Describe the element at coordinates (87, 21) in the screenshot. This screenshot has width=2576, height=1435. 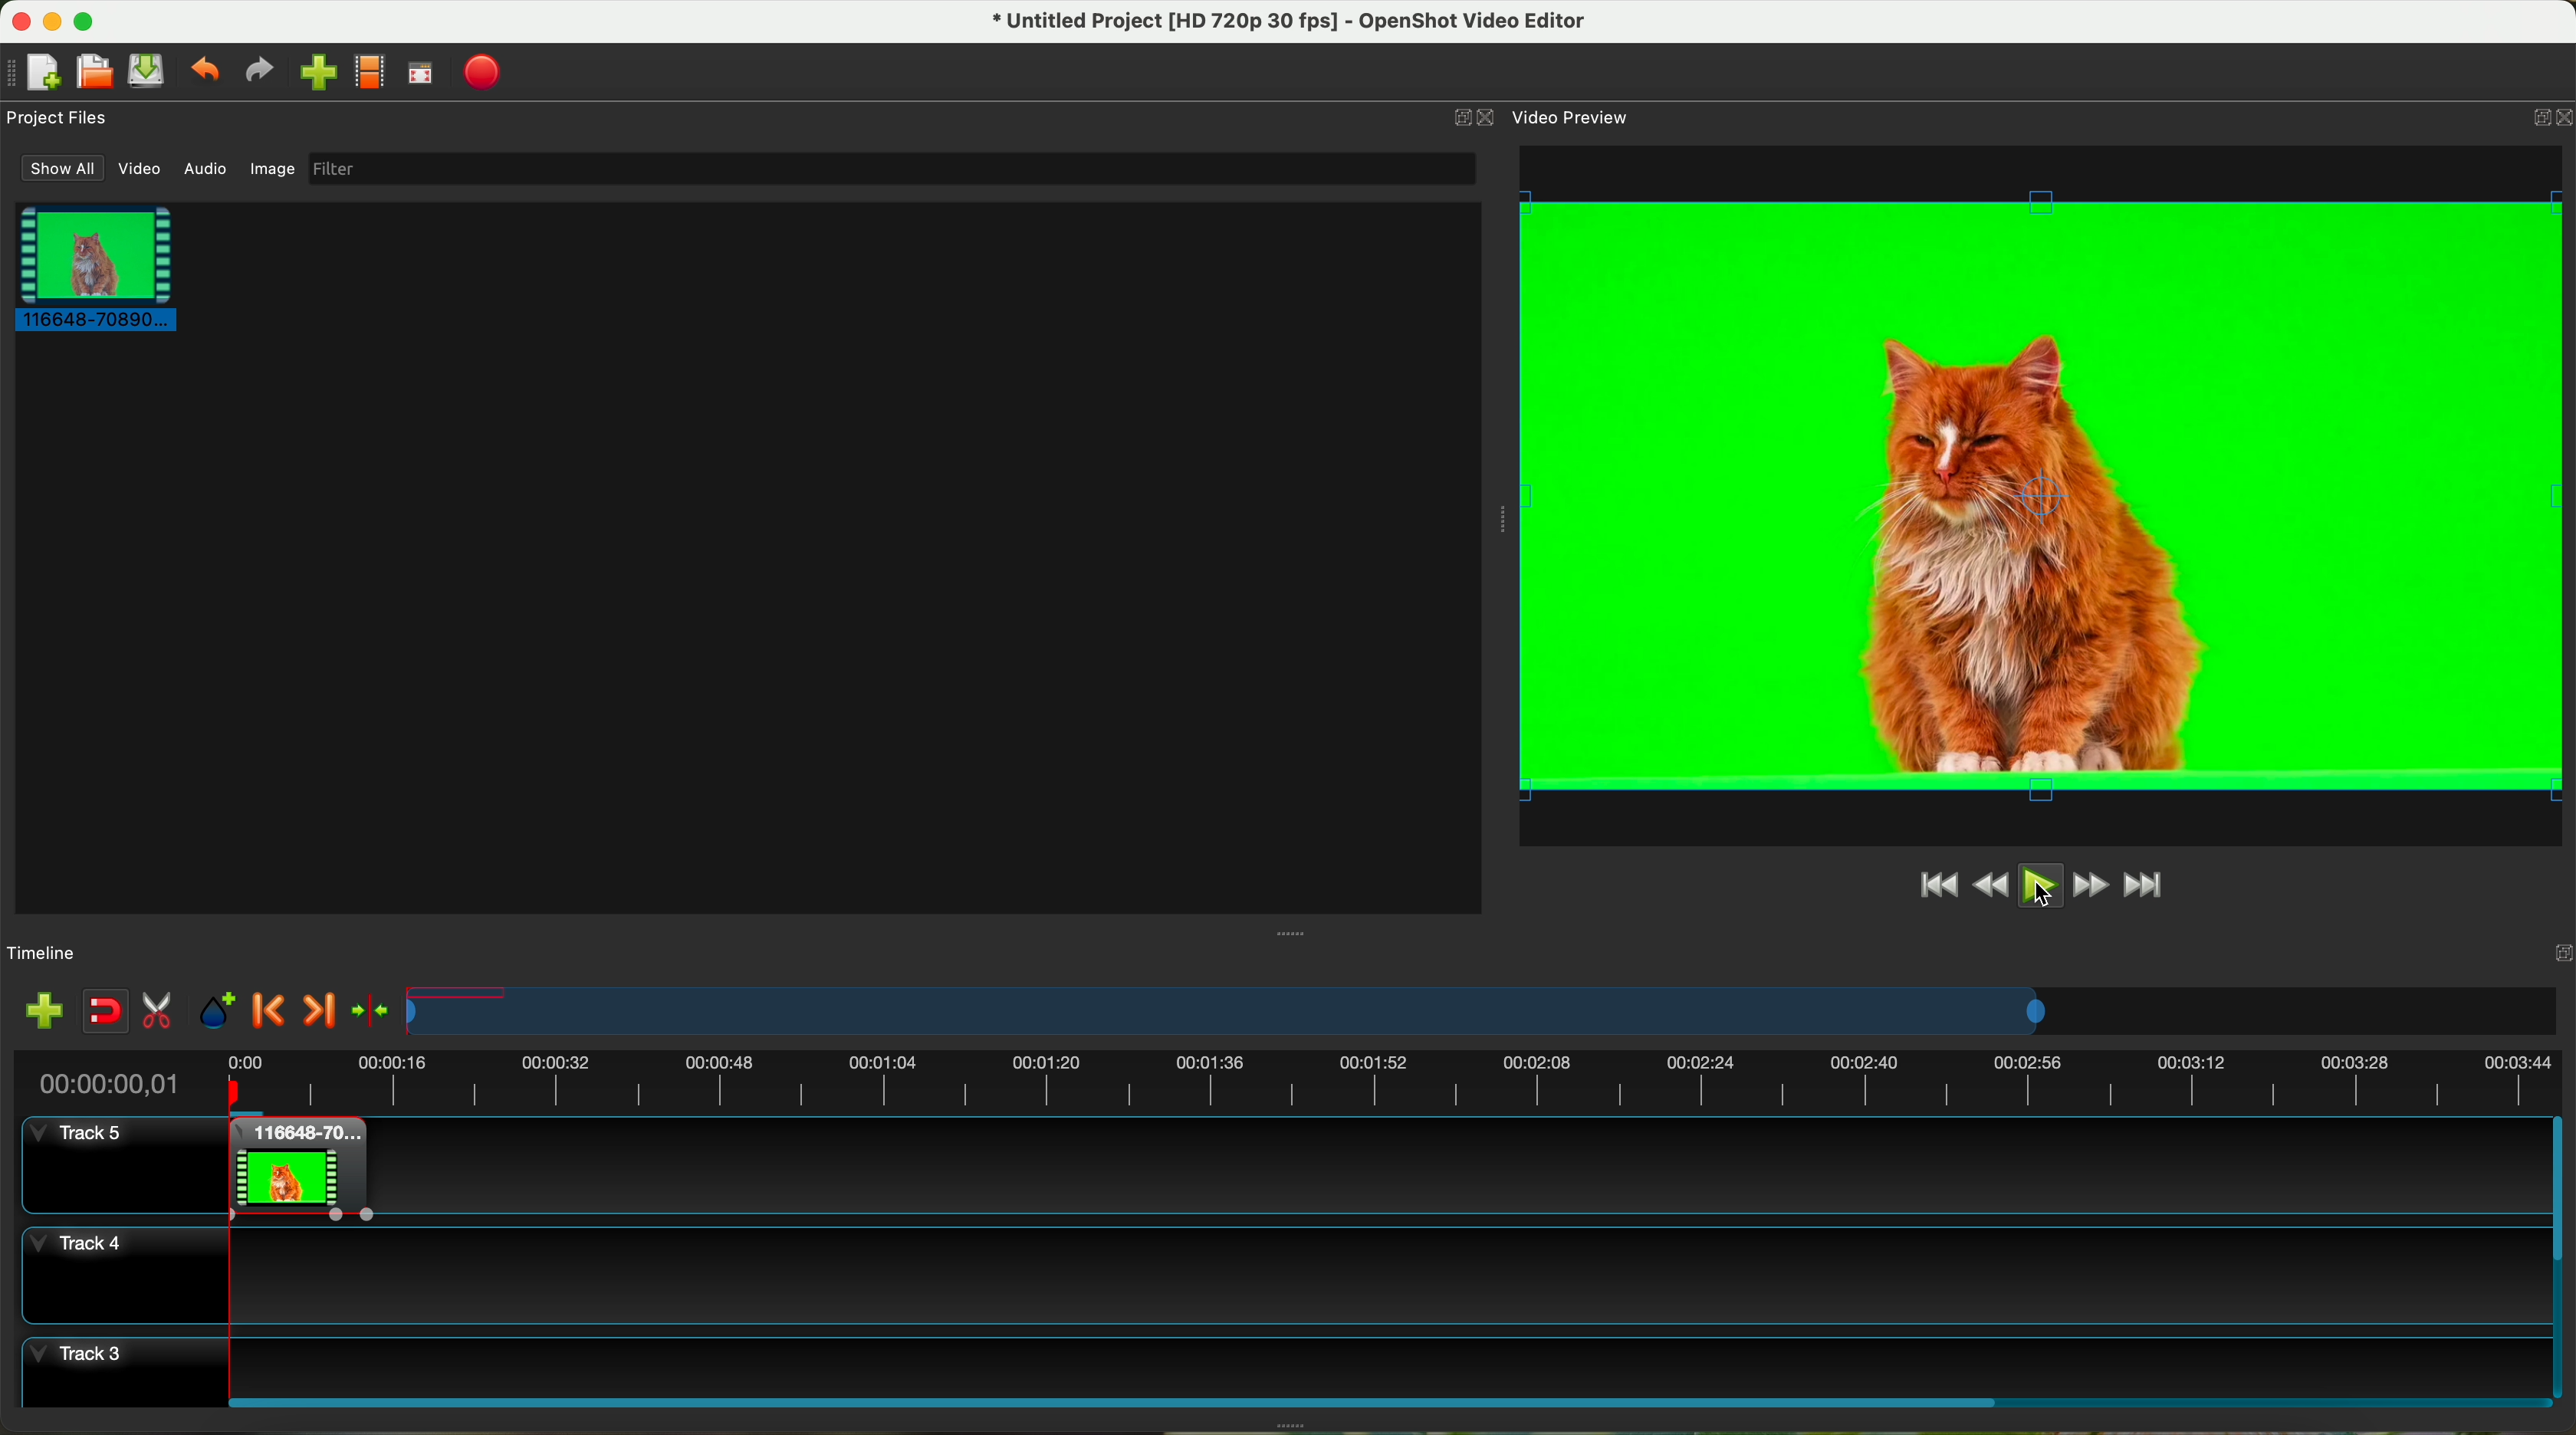
I see `maximize program` at that location.